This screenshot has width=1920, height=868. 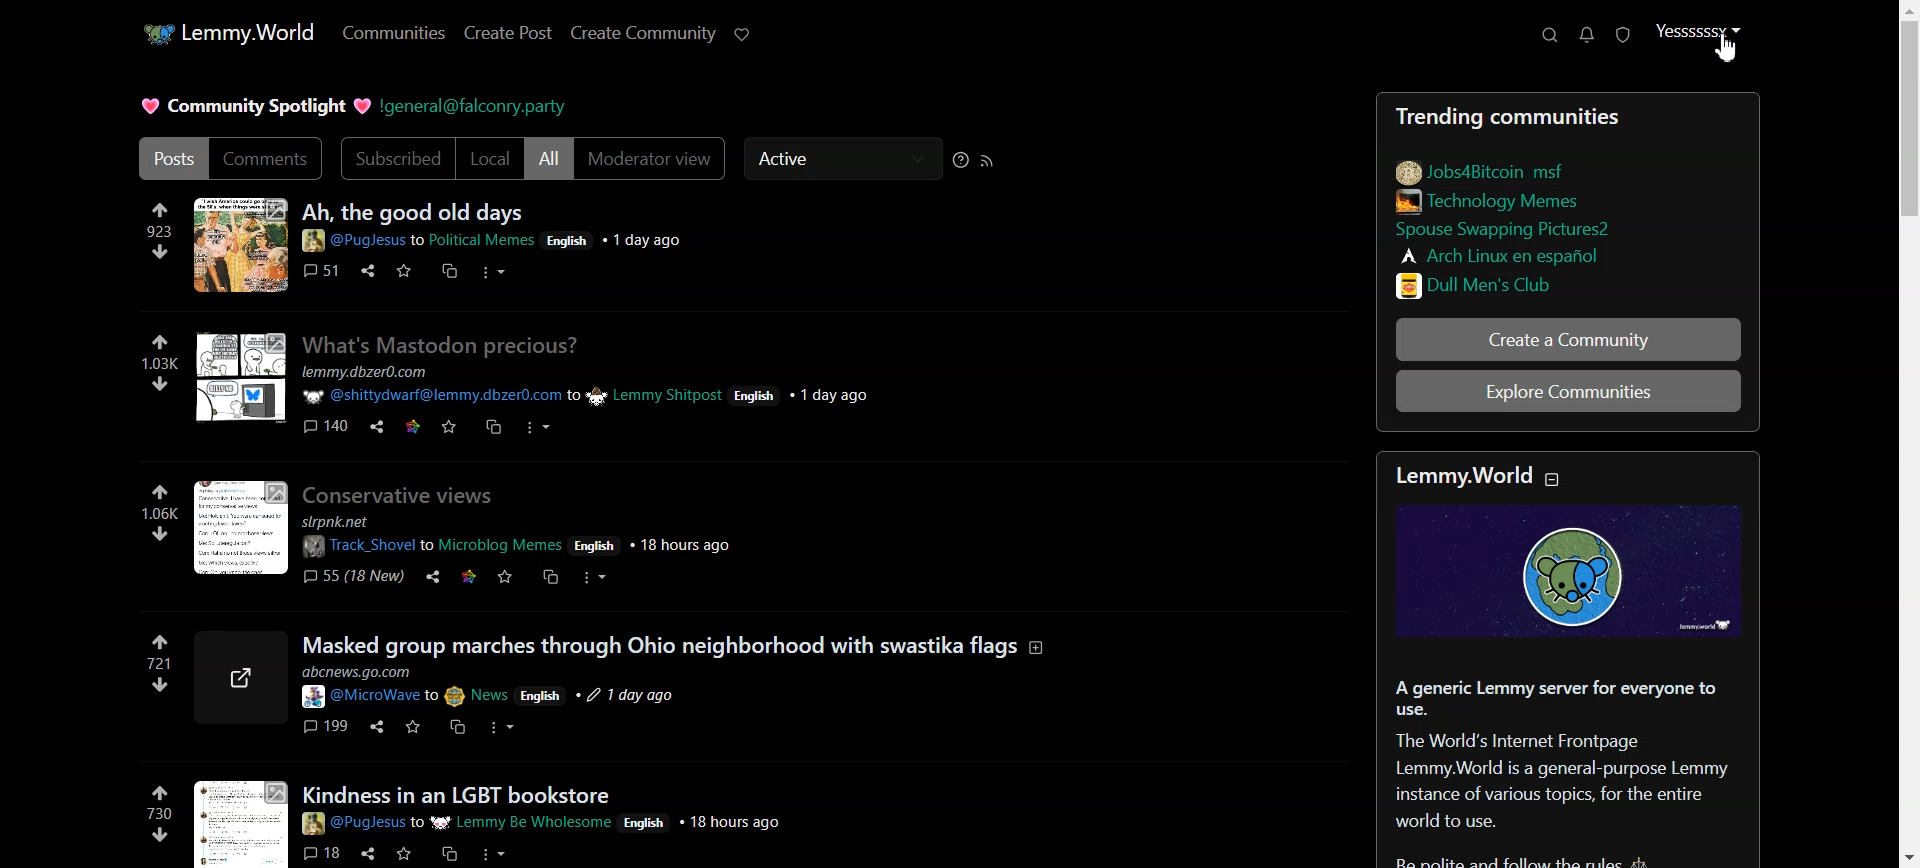 I want to click on Unread report, so click(x=1624, y=34).